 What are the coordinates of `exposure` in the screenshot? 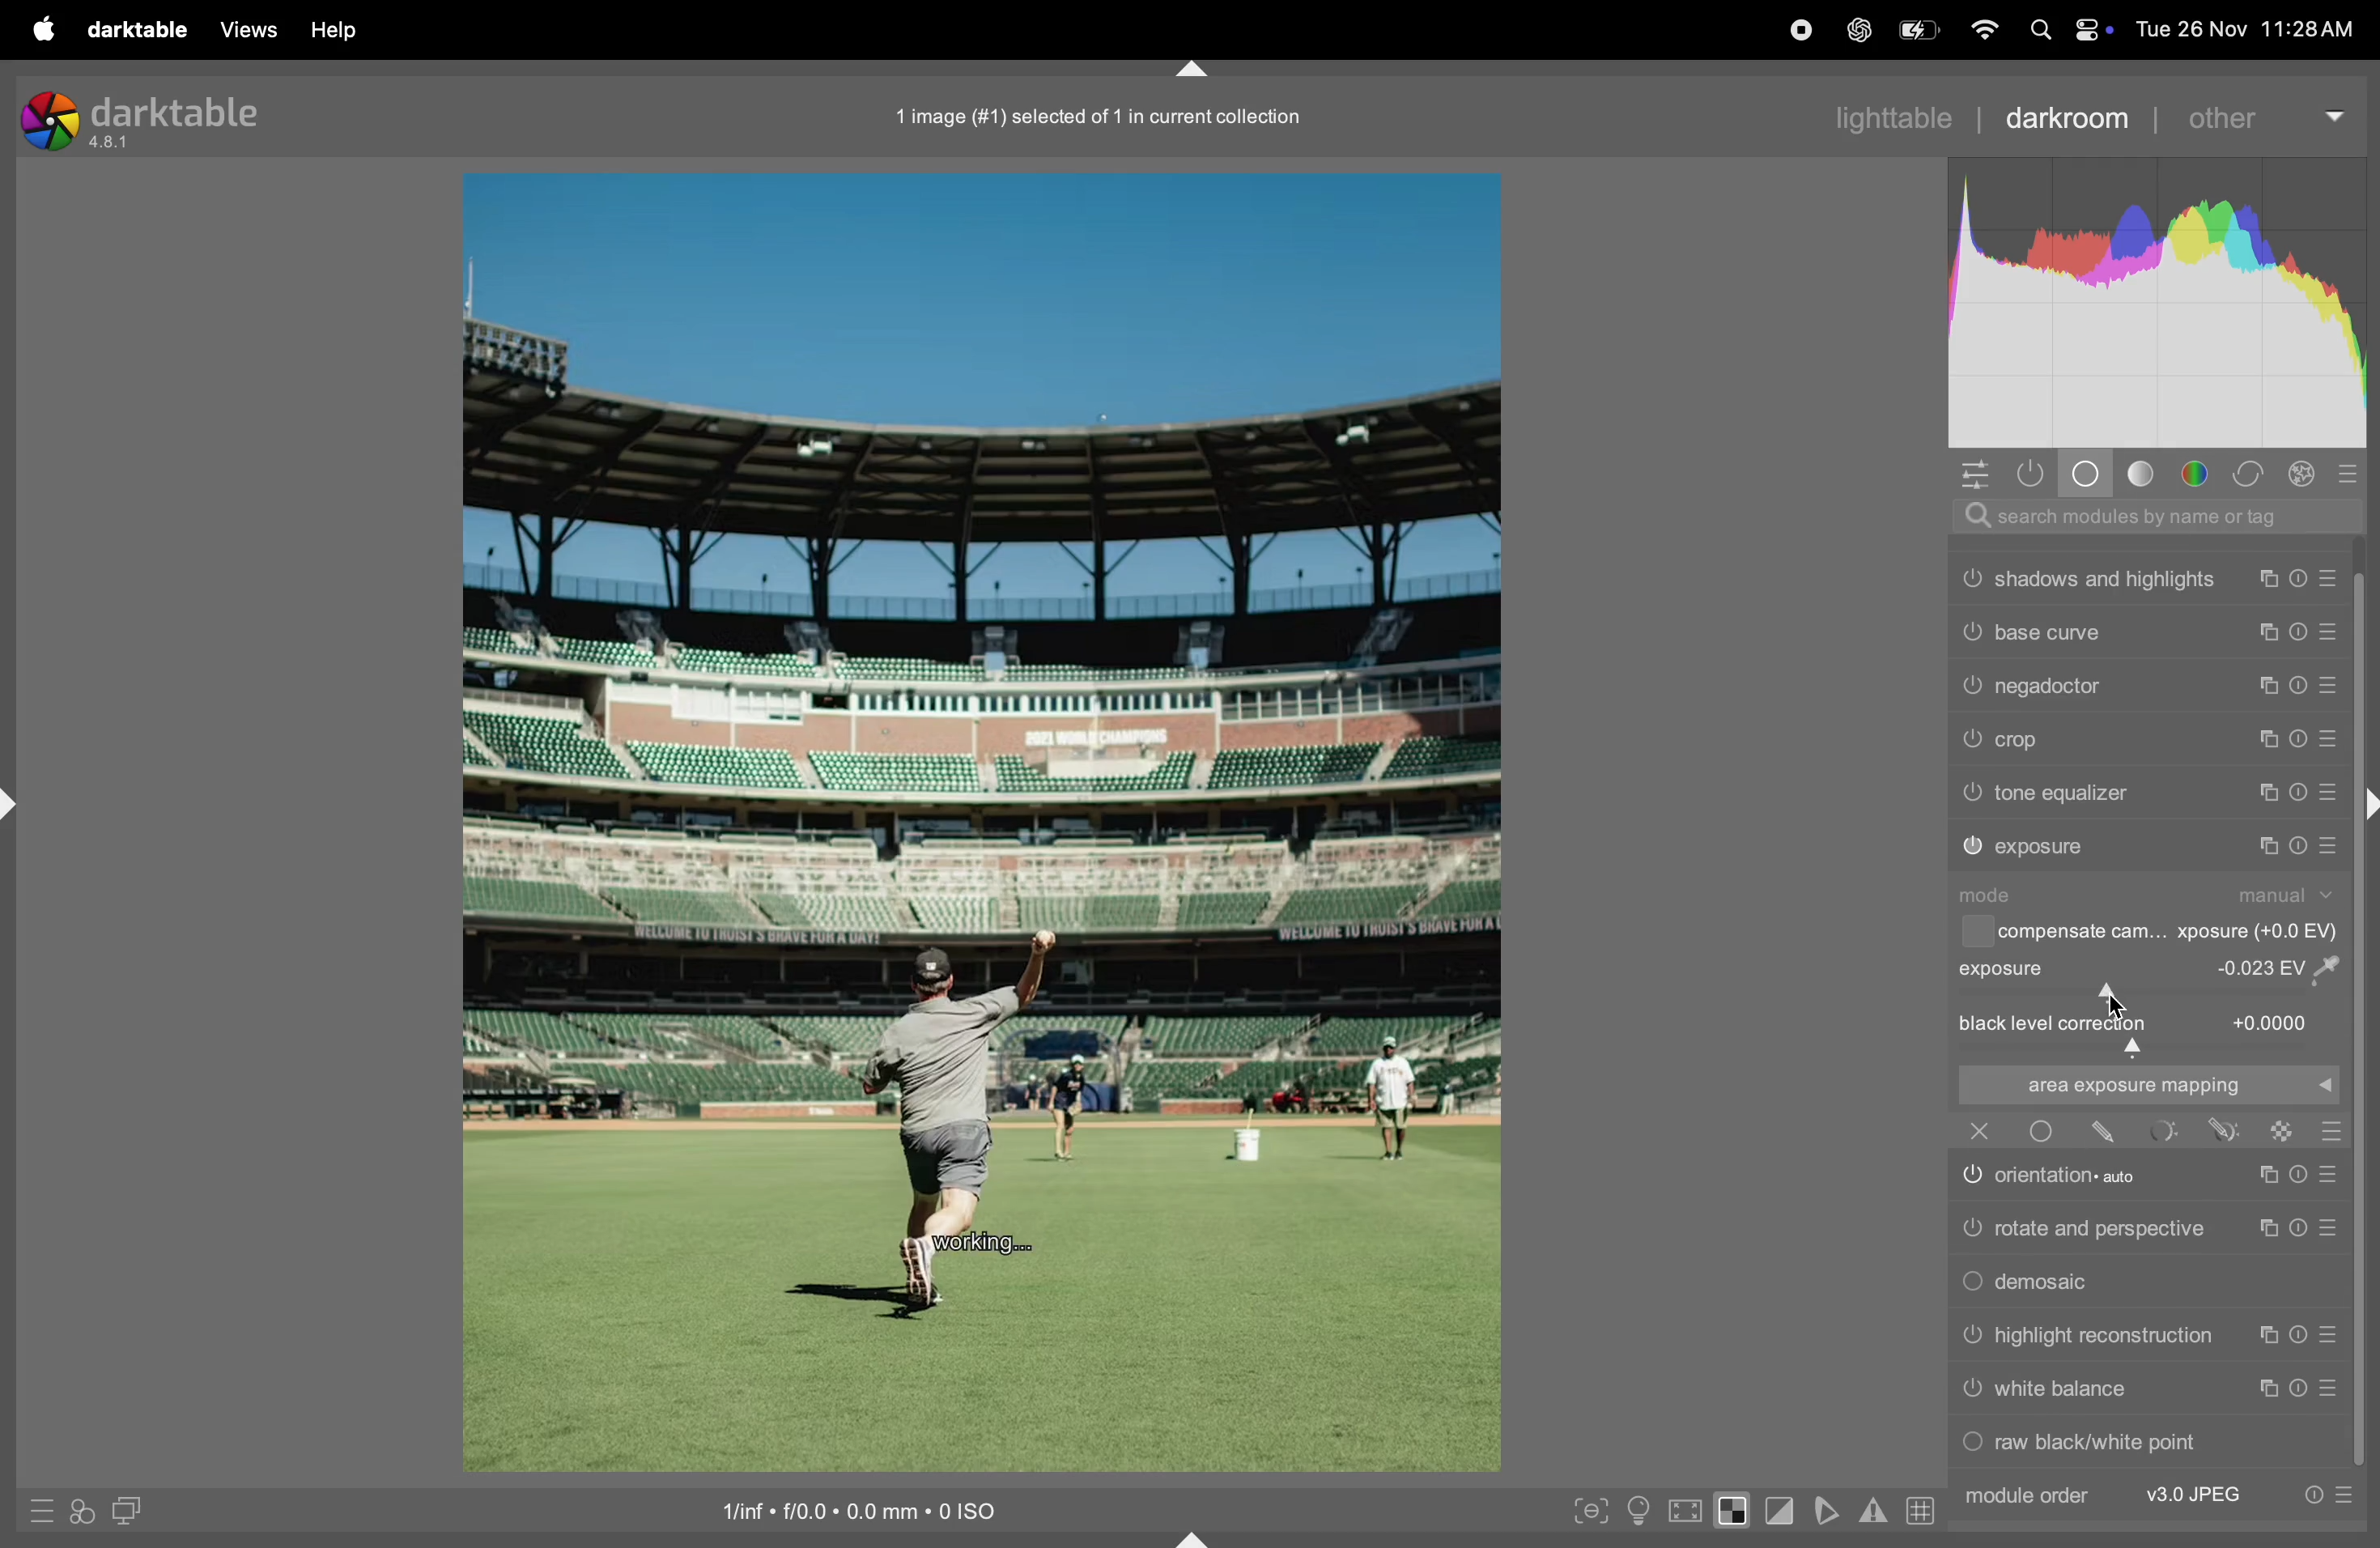 It's located at (2044, 847).